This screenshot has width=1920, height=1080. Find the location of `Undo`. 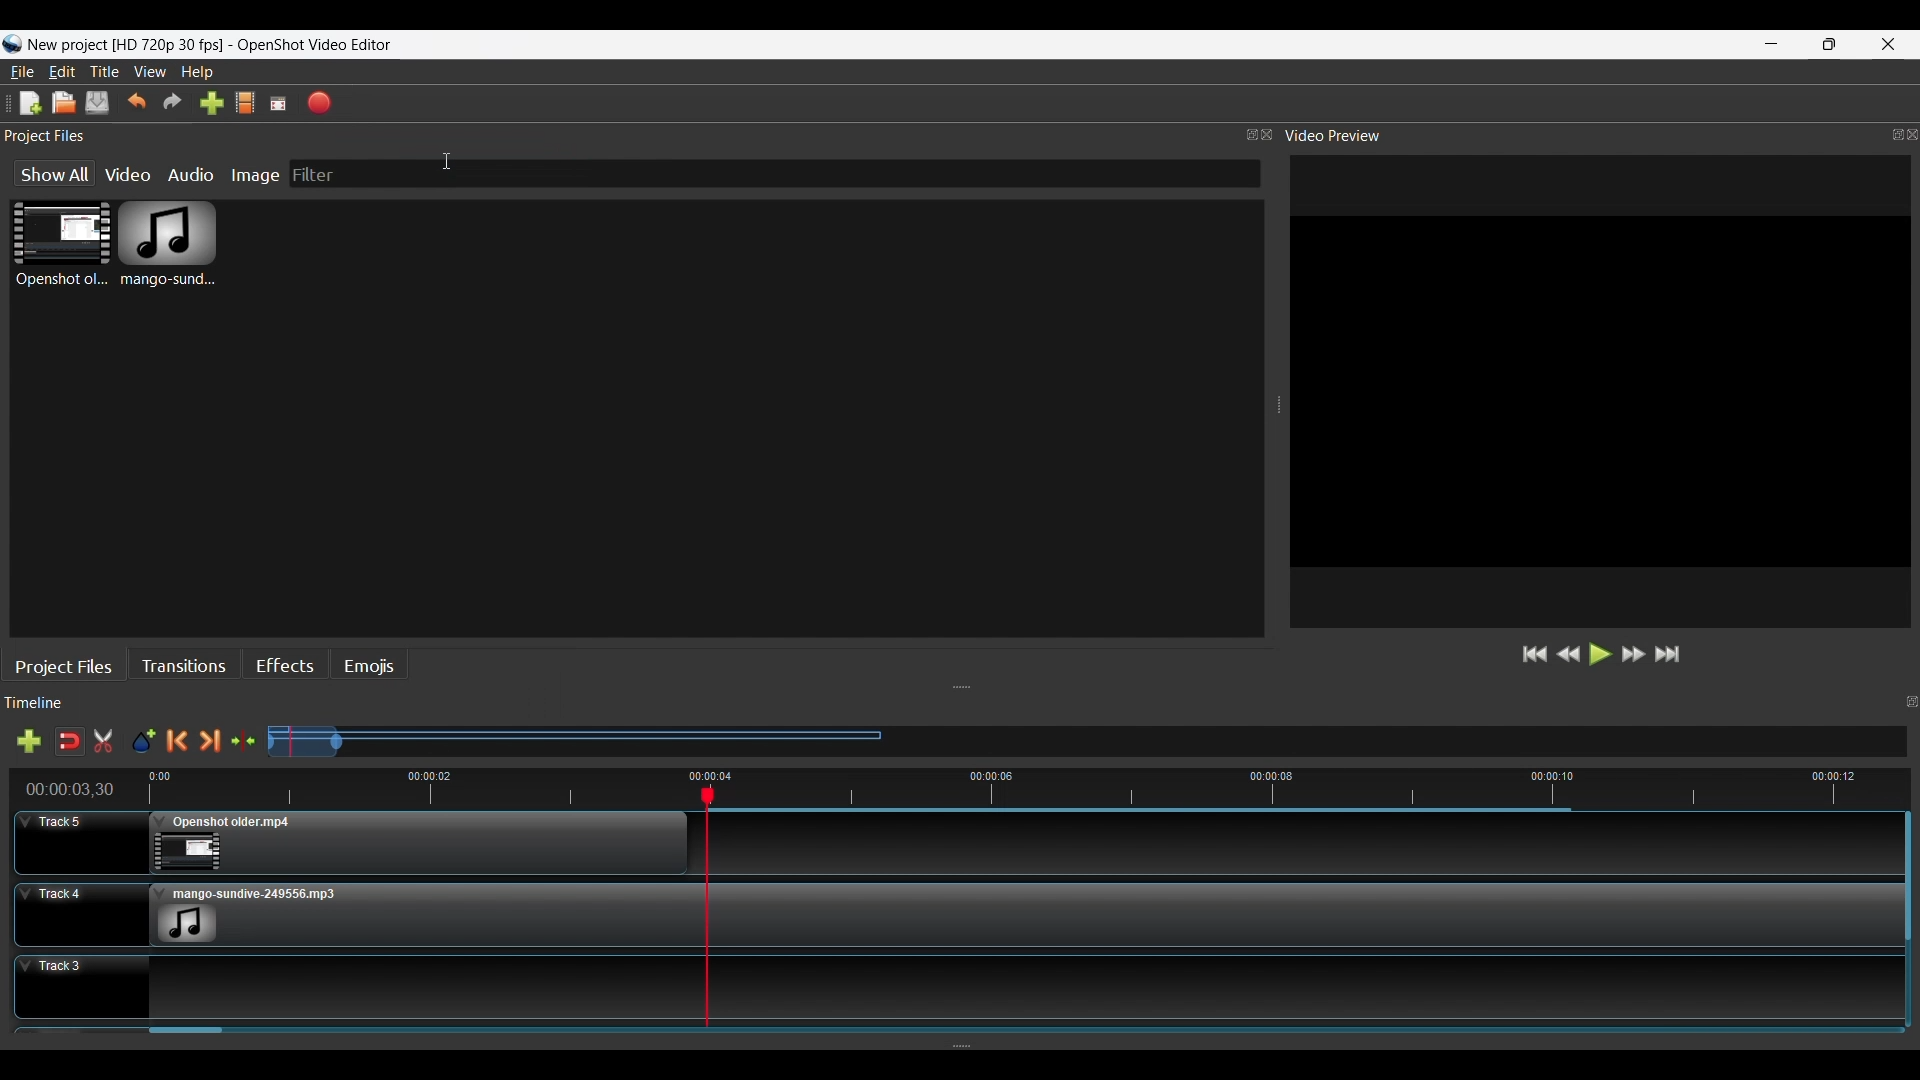

Undo is located at coordinates (138, 101).